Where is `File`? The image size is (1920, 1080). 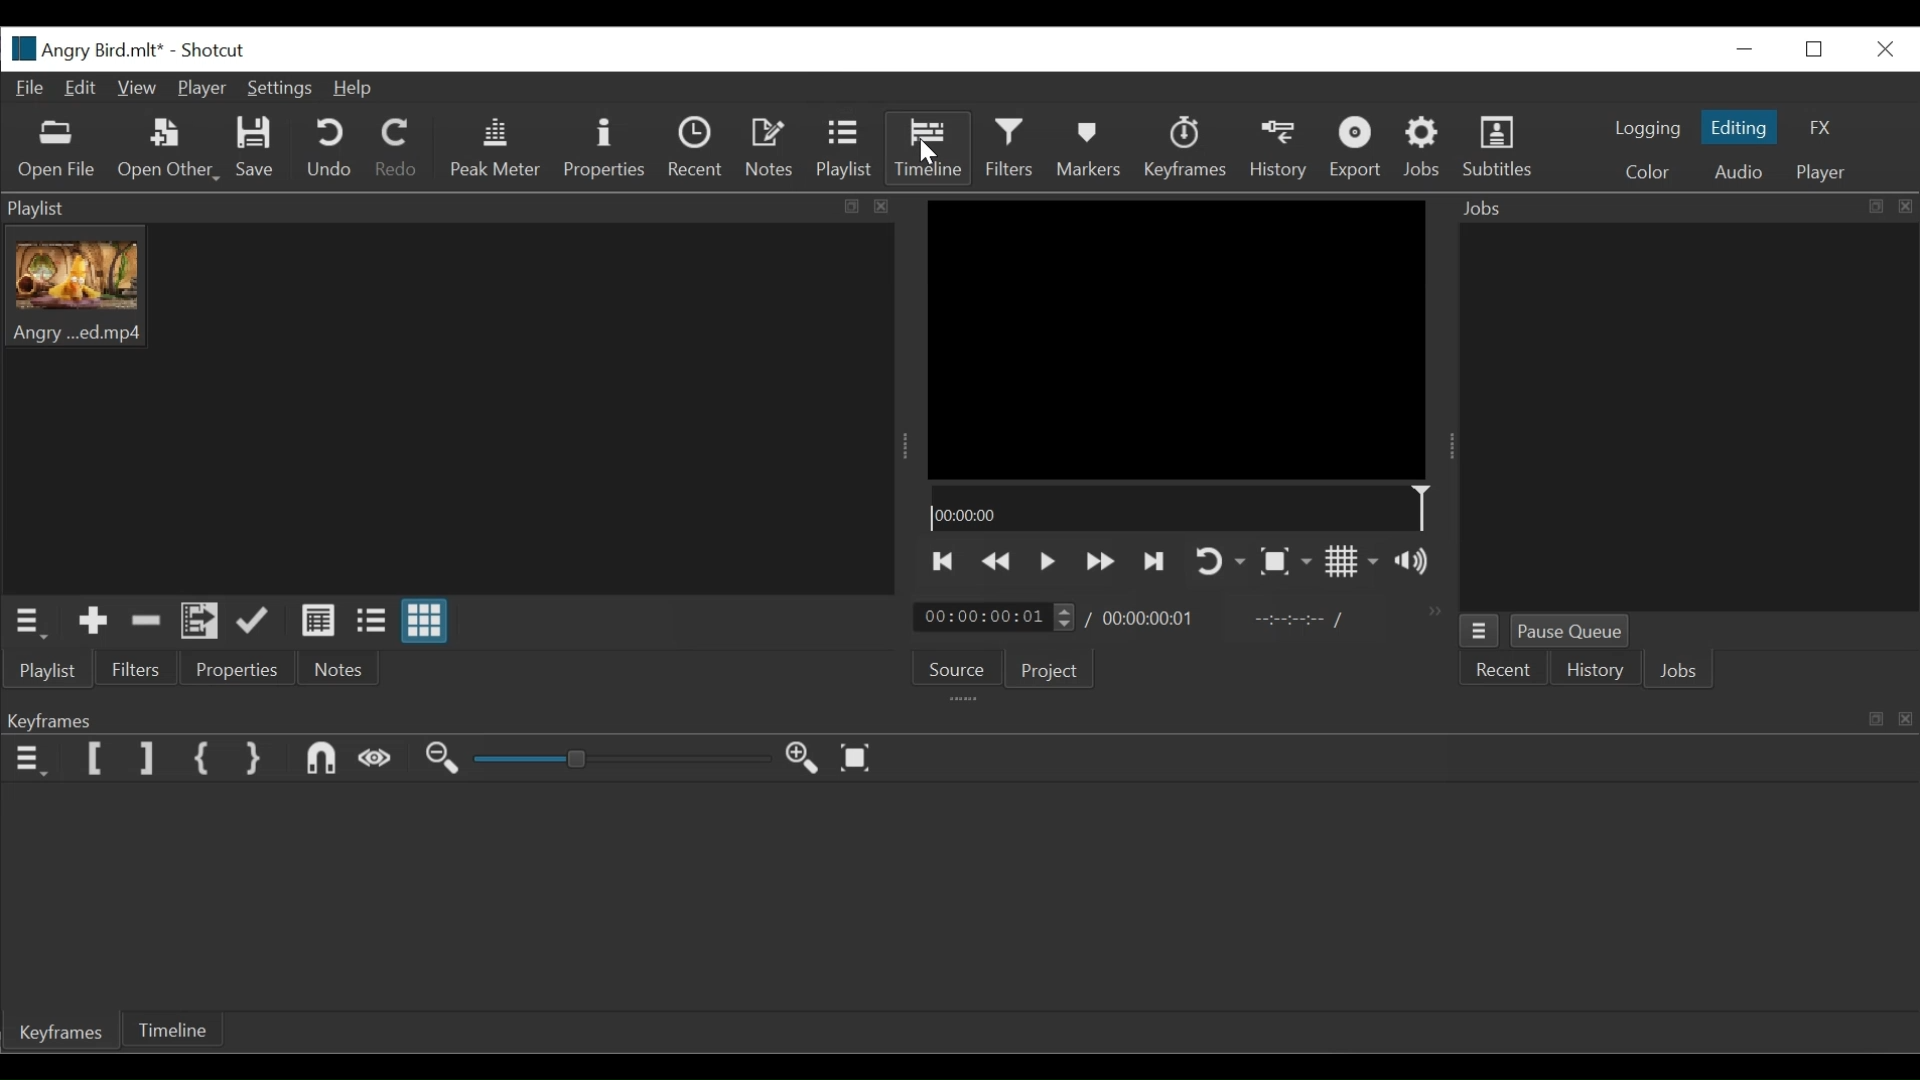
File is located at coordinates (28, 89).